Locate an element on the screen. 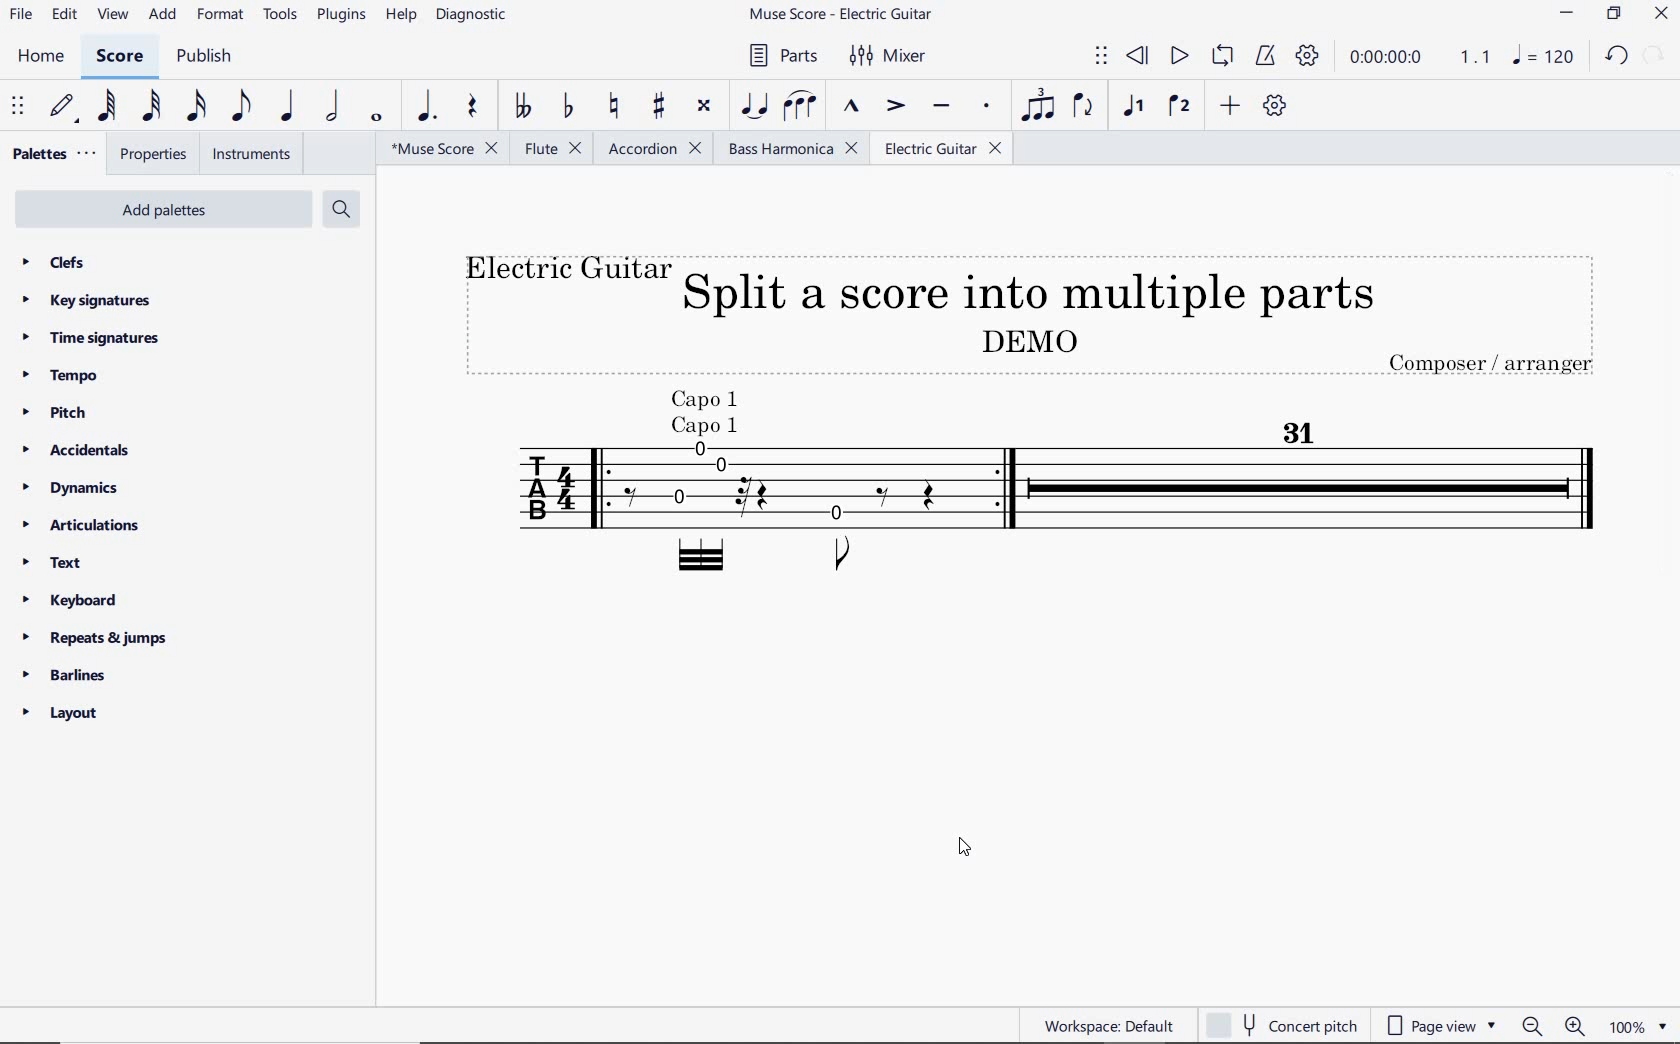 The height and width of the screenshot is (1044, 1680). toggle natural is located at coordinates (616, 105).